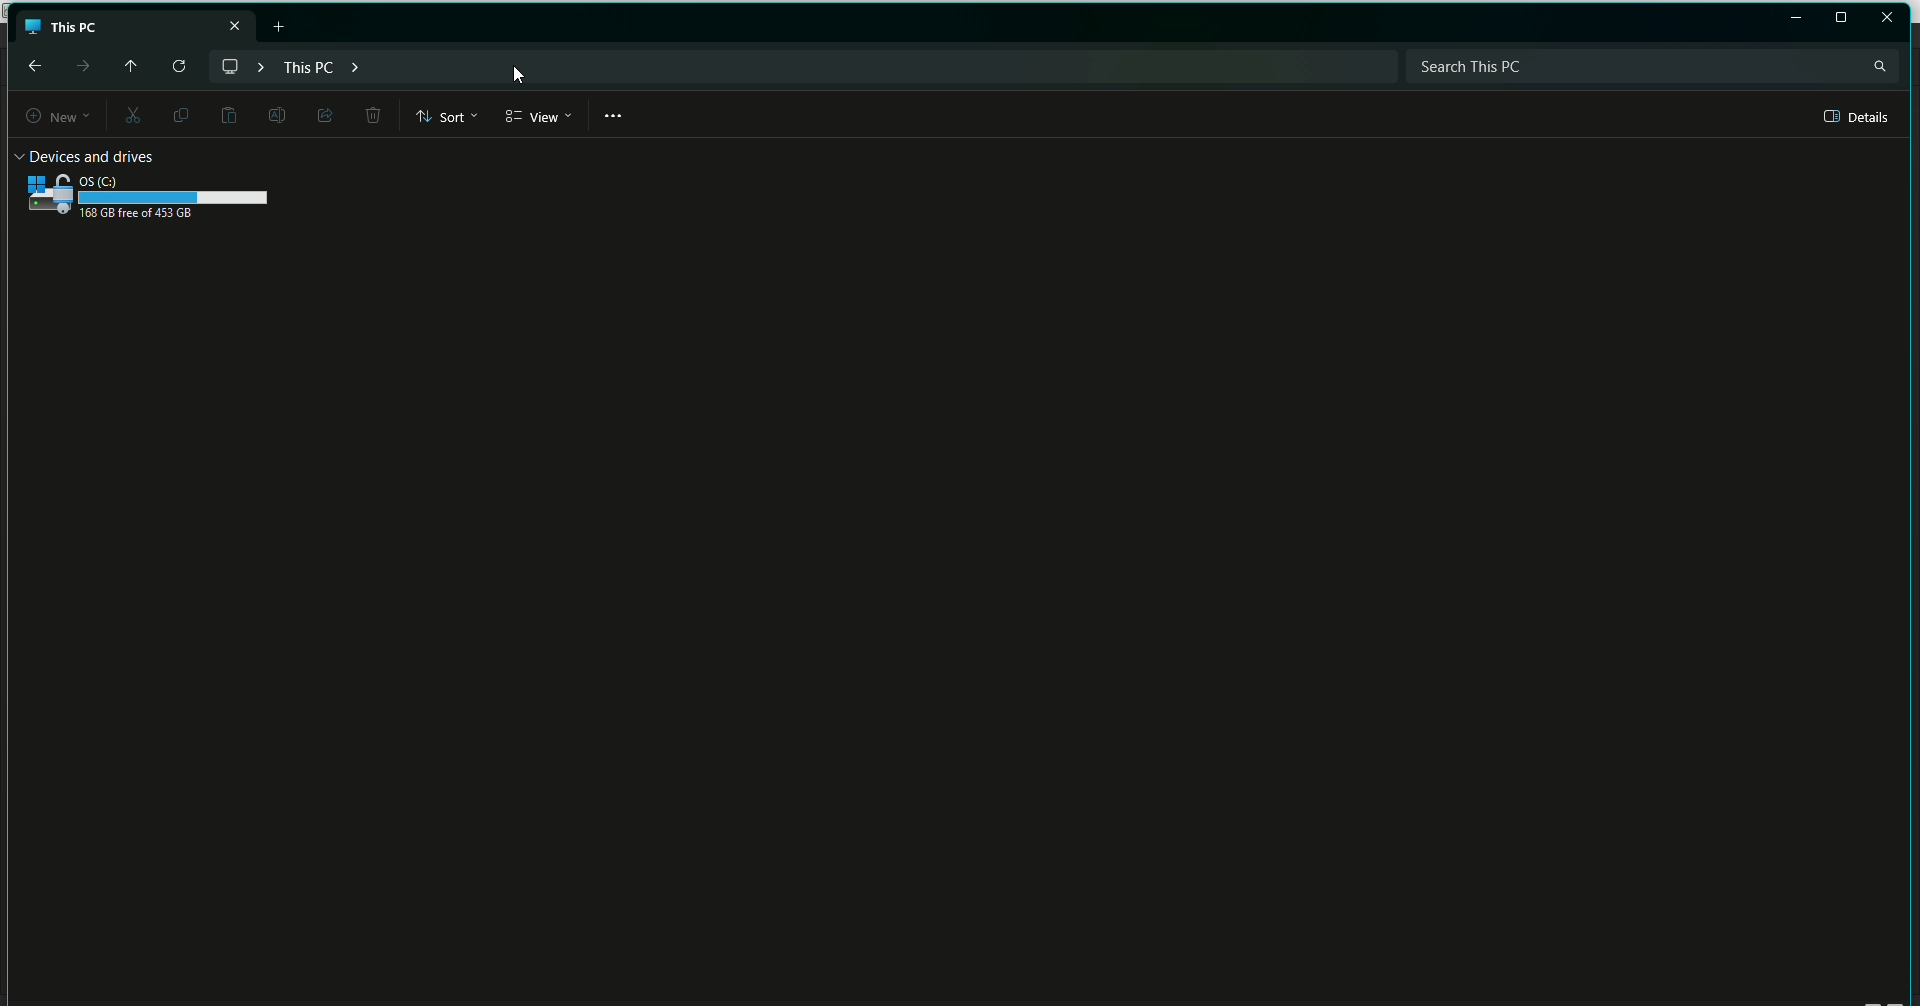  I want to click on Forward, so click(81, 66).